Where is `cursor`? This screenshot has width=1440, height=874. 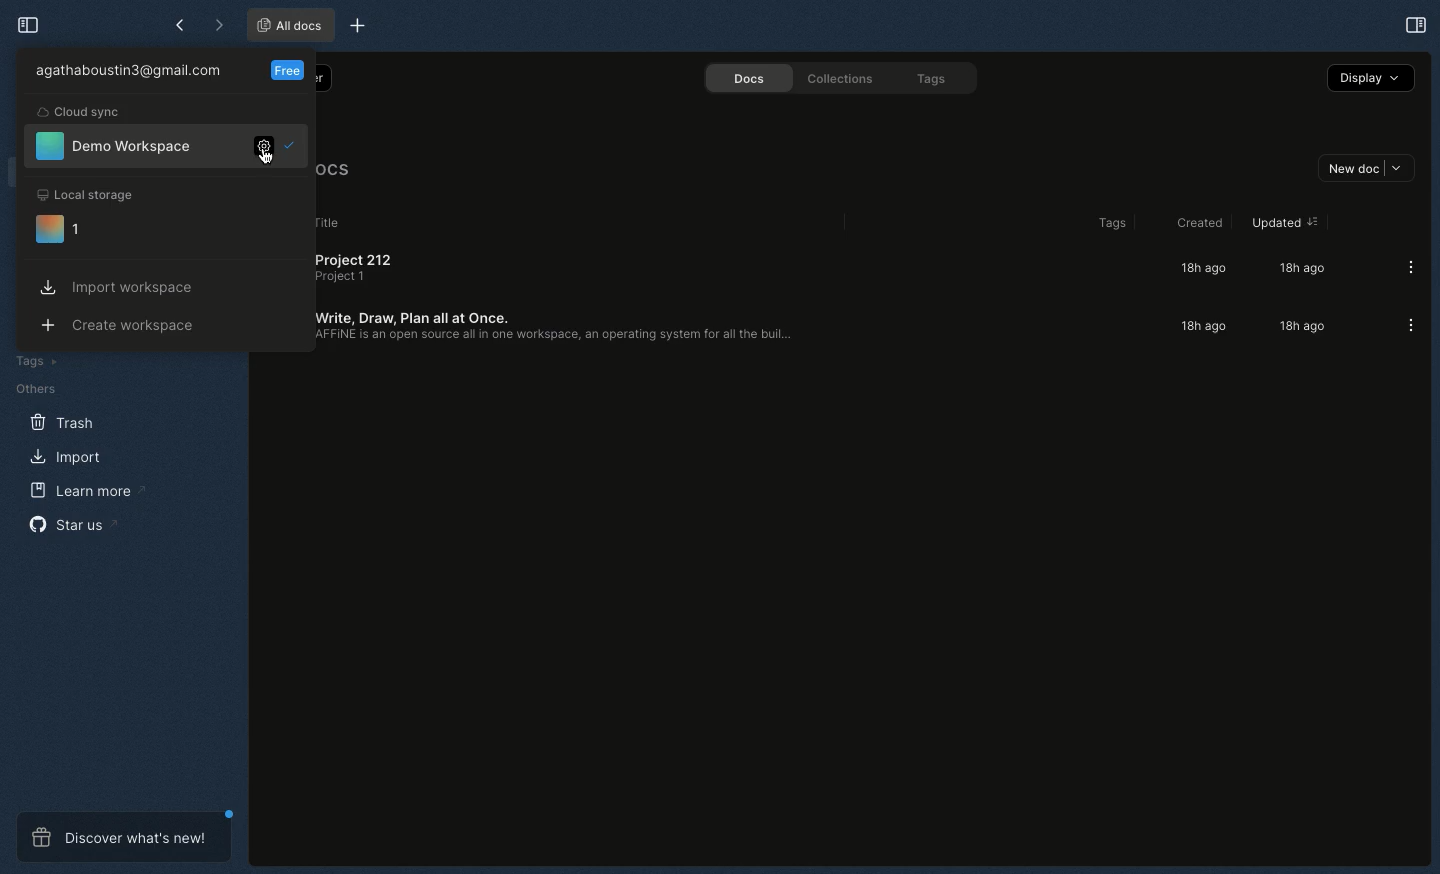
cursor is located at coordinates (267, 158).